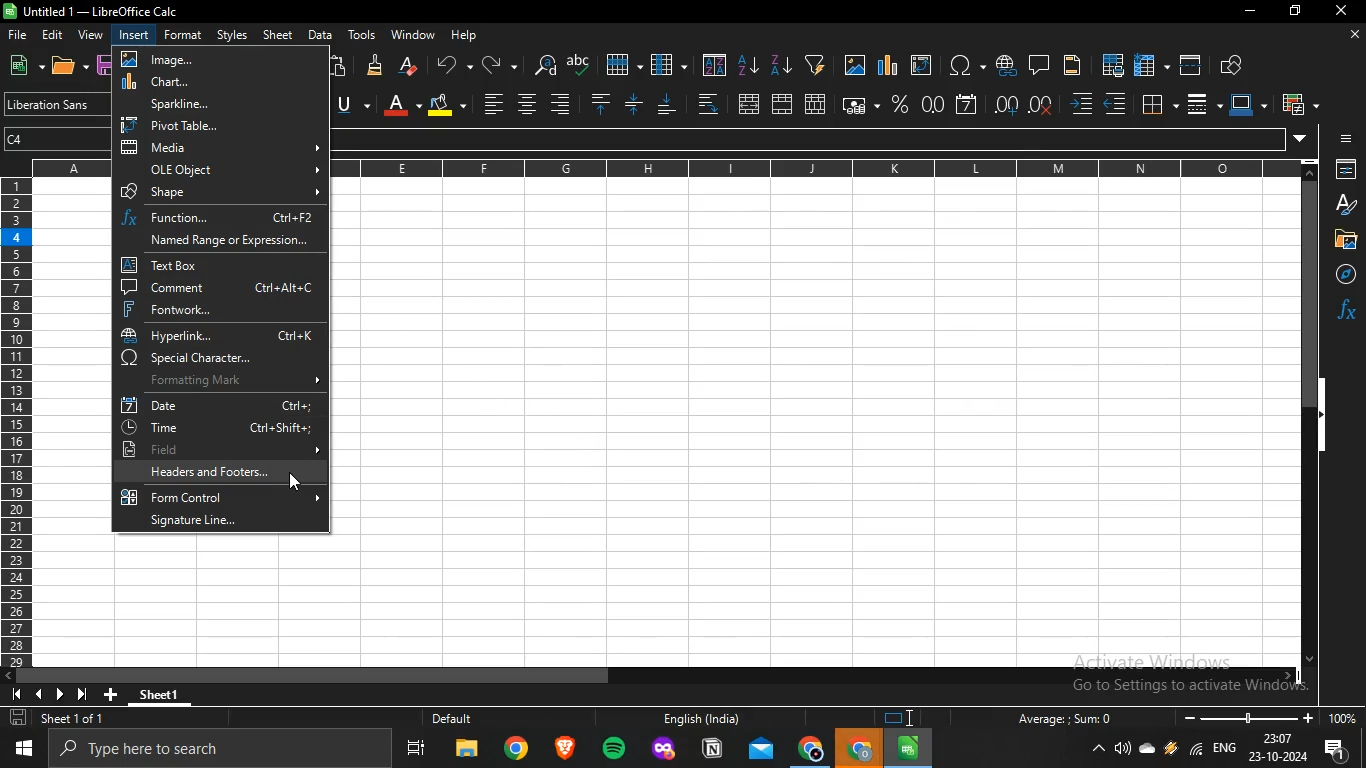 The image size is (1366, 768). I want to click on form control, so click(219, 497).